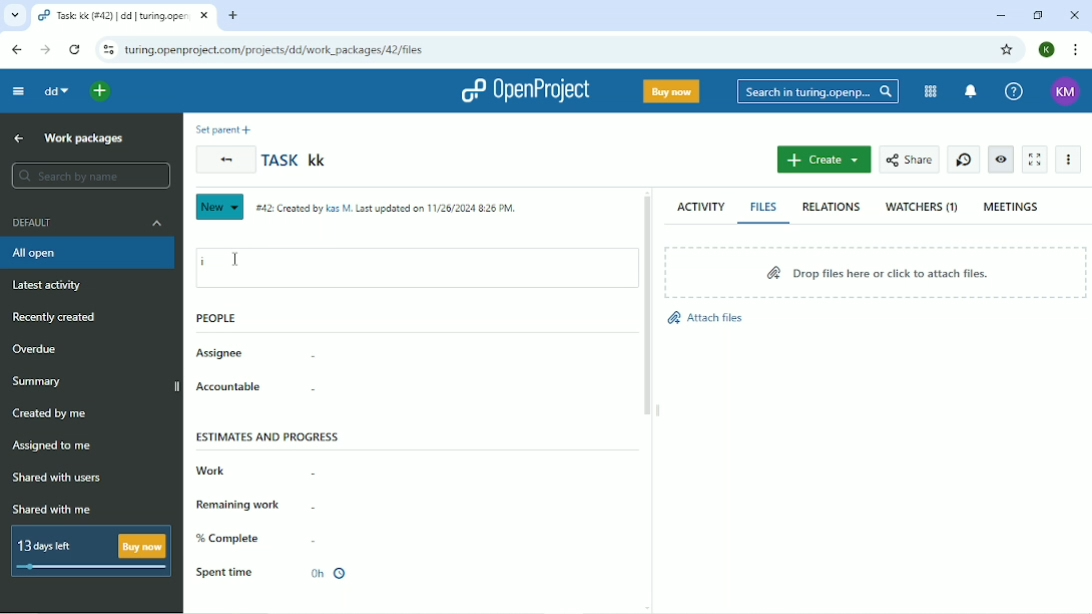 The height and width of the screenshot is (614, 1092). Describe the element at coordinates (1001, 16) in the screenshot. I see `Minimize` at that location.